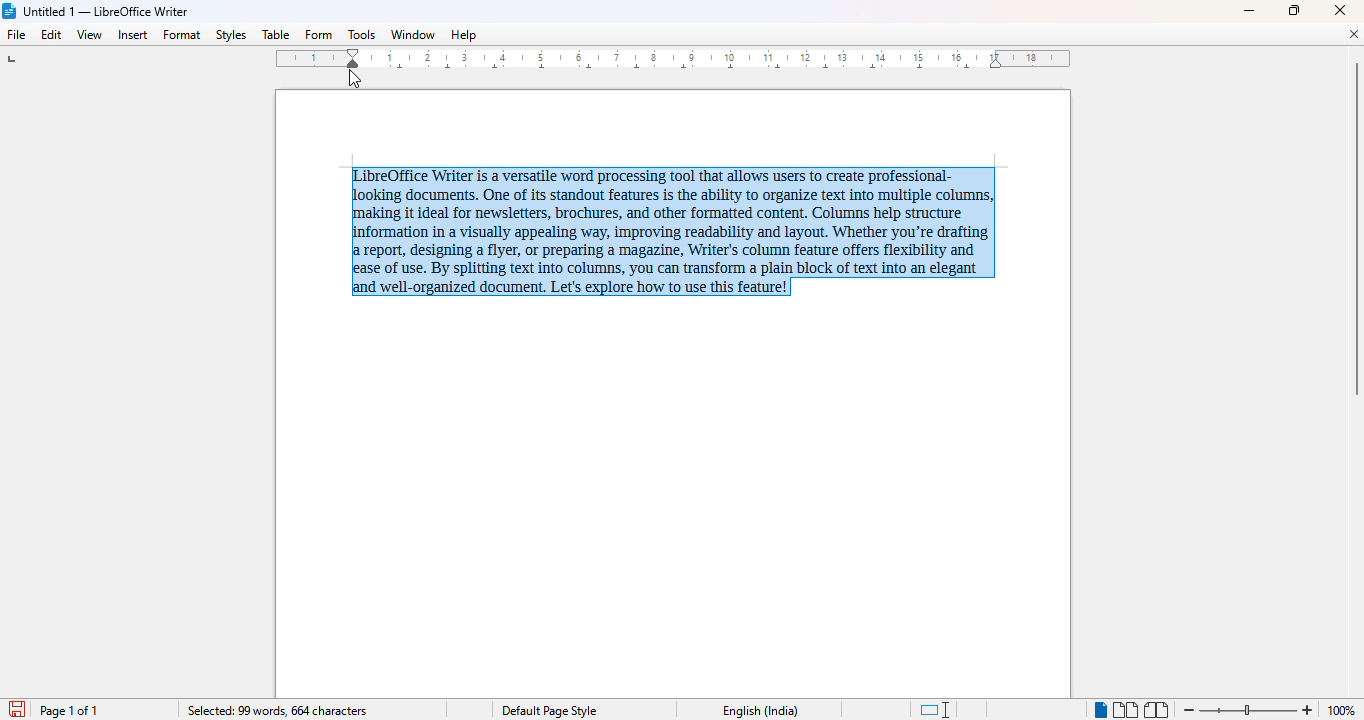  What do you see at coordinates (1126, 710) in the screenshot?
I see `multi-page view` at bounding box center [1126, 710].